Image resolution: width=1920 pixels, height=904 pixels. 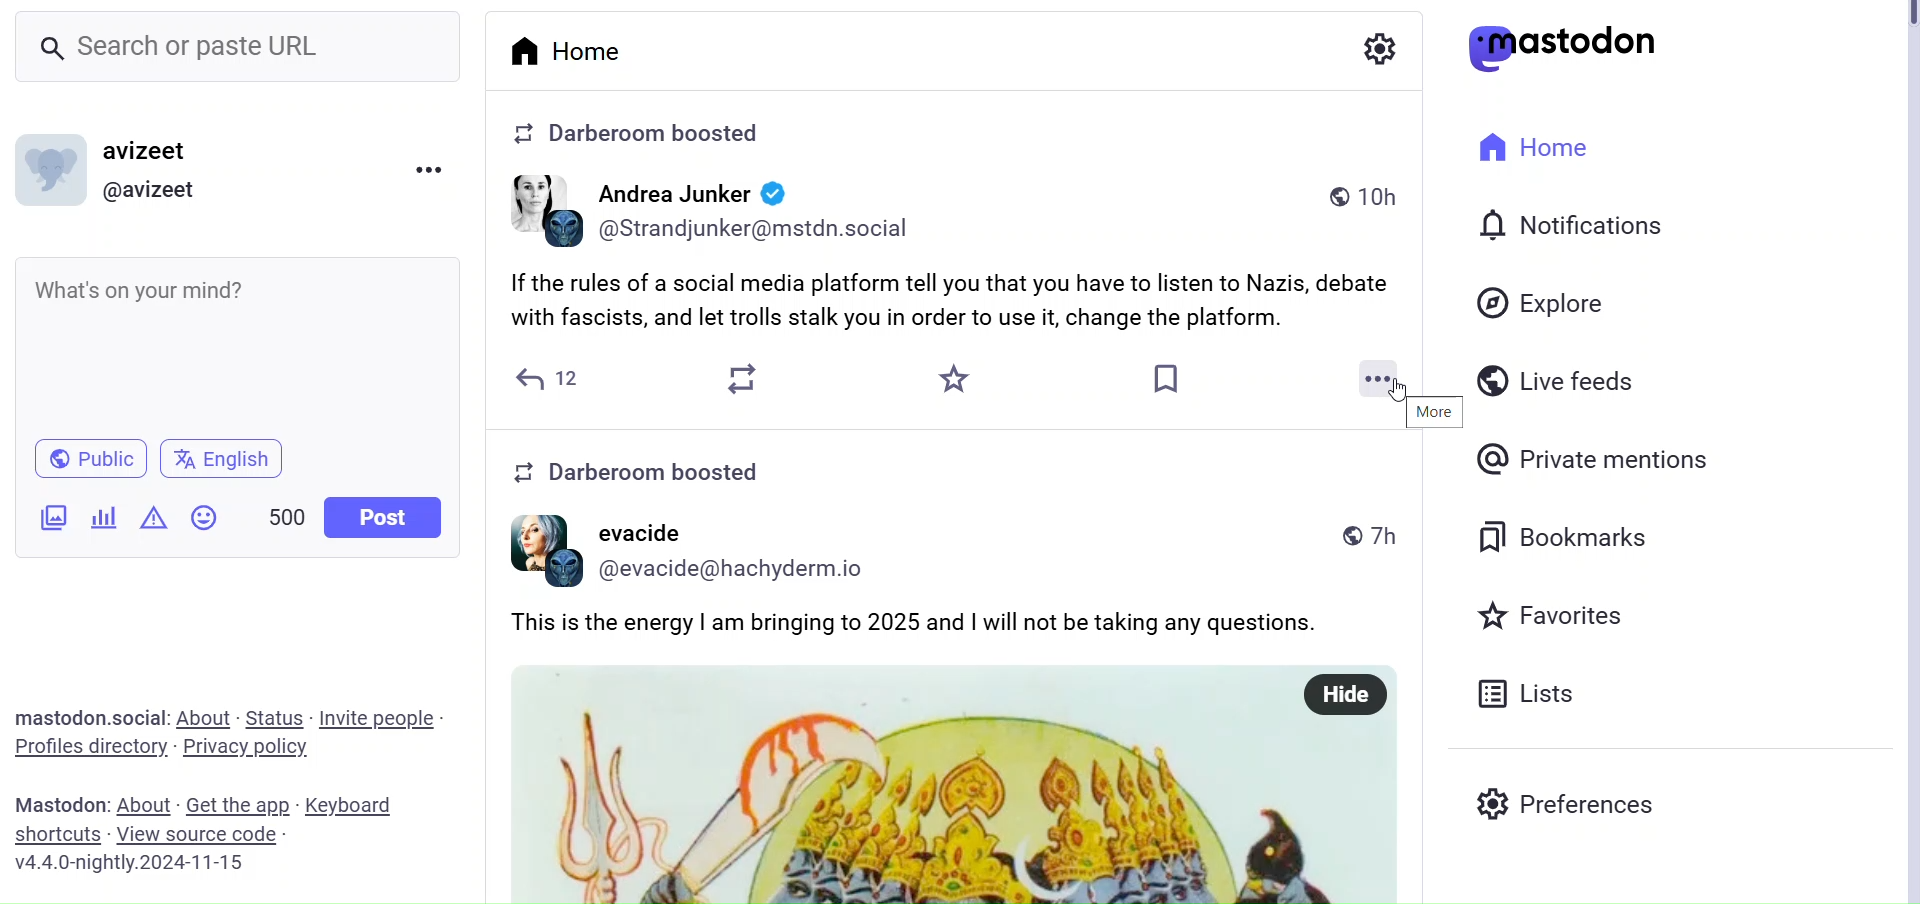 I want to click on Keyboard, so click(x=354, y=806).